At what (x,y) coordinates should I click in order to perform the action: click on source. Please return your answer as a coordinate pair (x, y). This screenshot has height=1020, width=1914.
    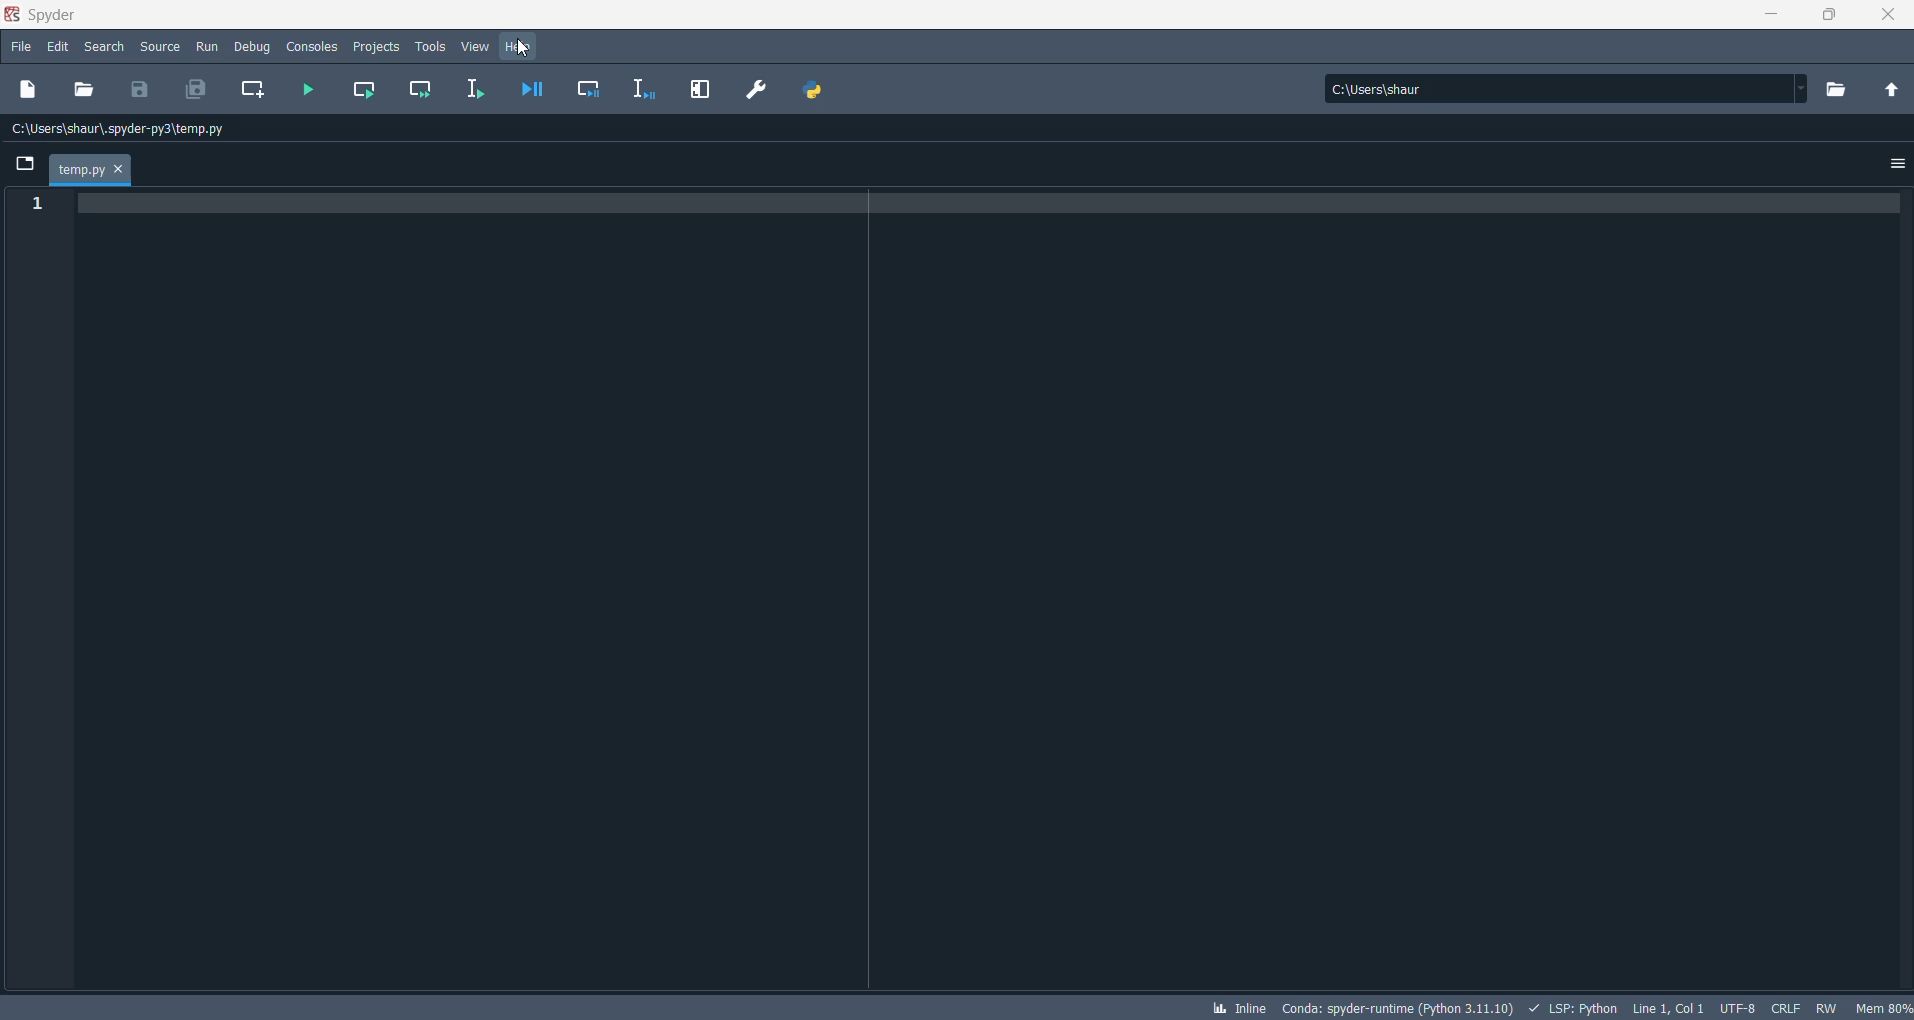
    Looking at the image, I should click on (160, 47).